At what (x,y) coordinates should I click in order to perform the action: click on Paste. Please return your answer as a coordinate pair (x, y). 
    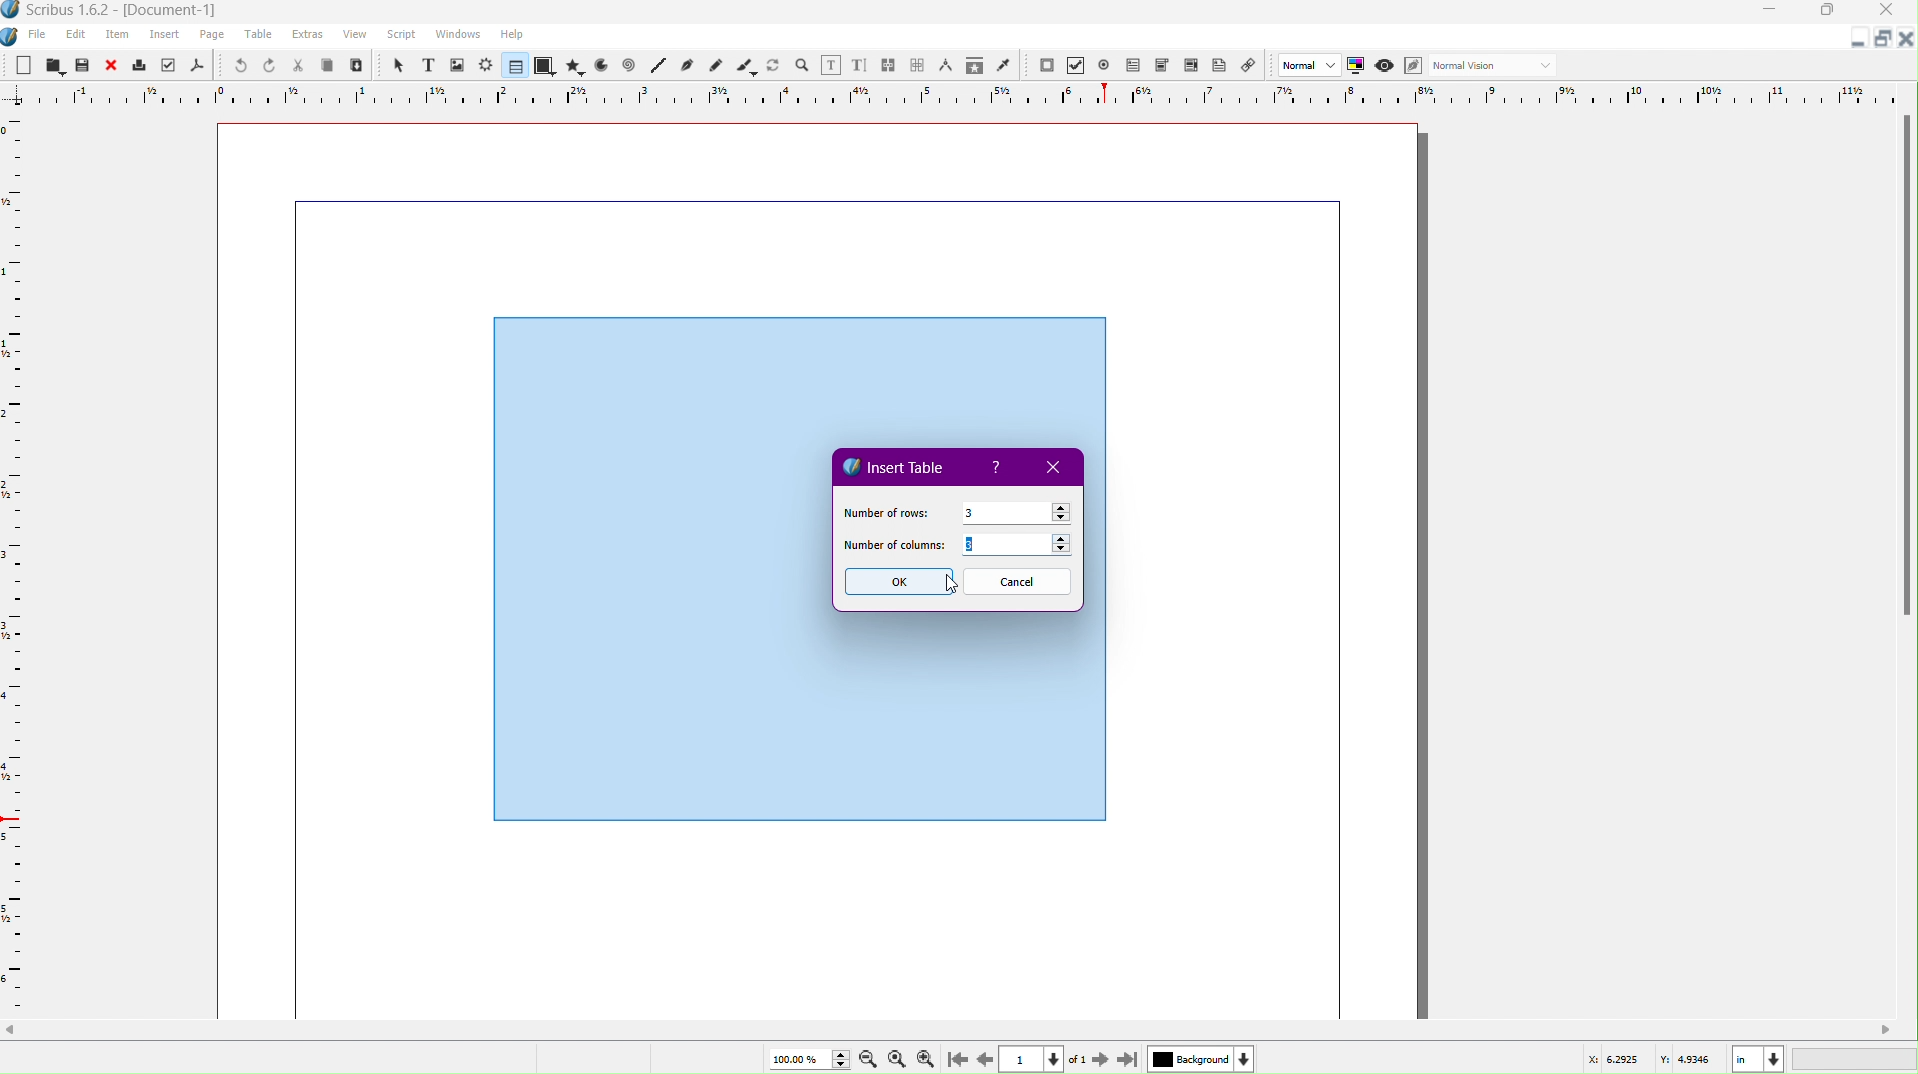
    Looking at the image, I should click on (358, 66).